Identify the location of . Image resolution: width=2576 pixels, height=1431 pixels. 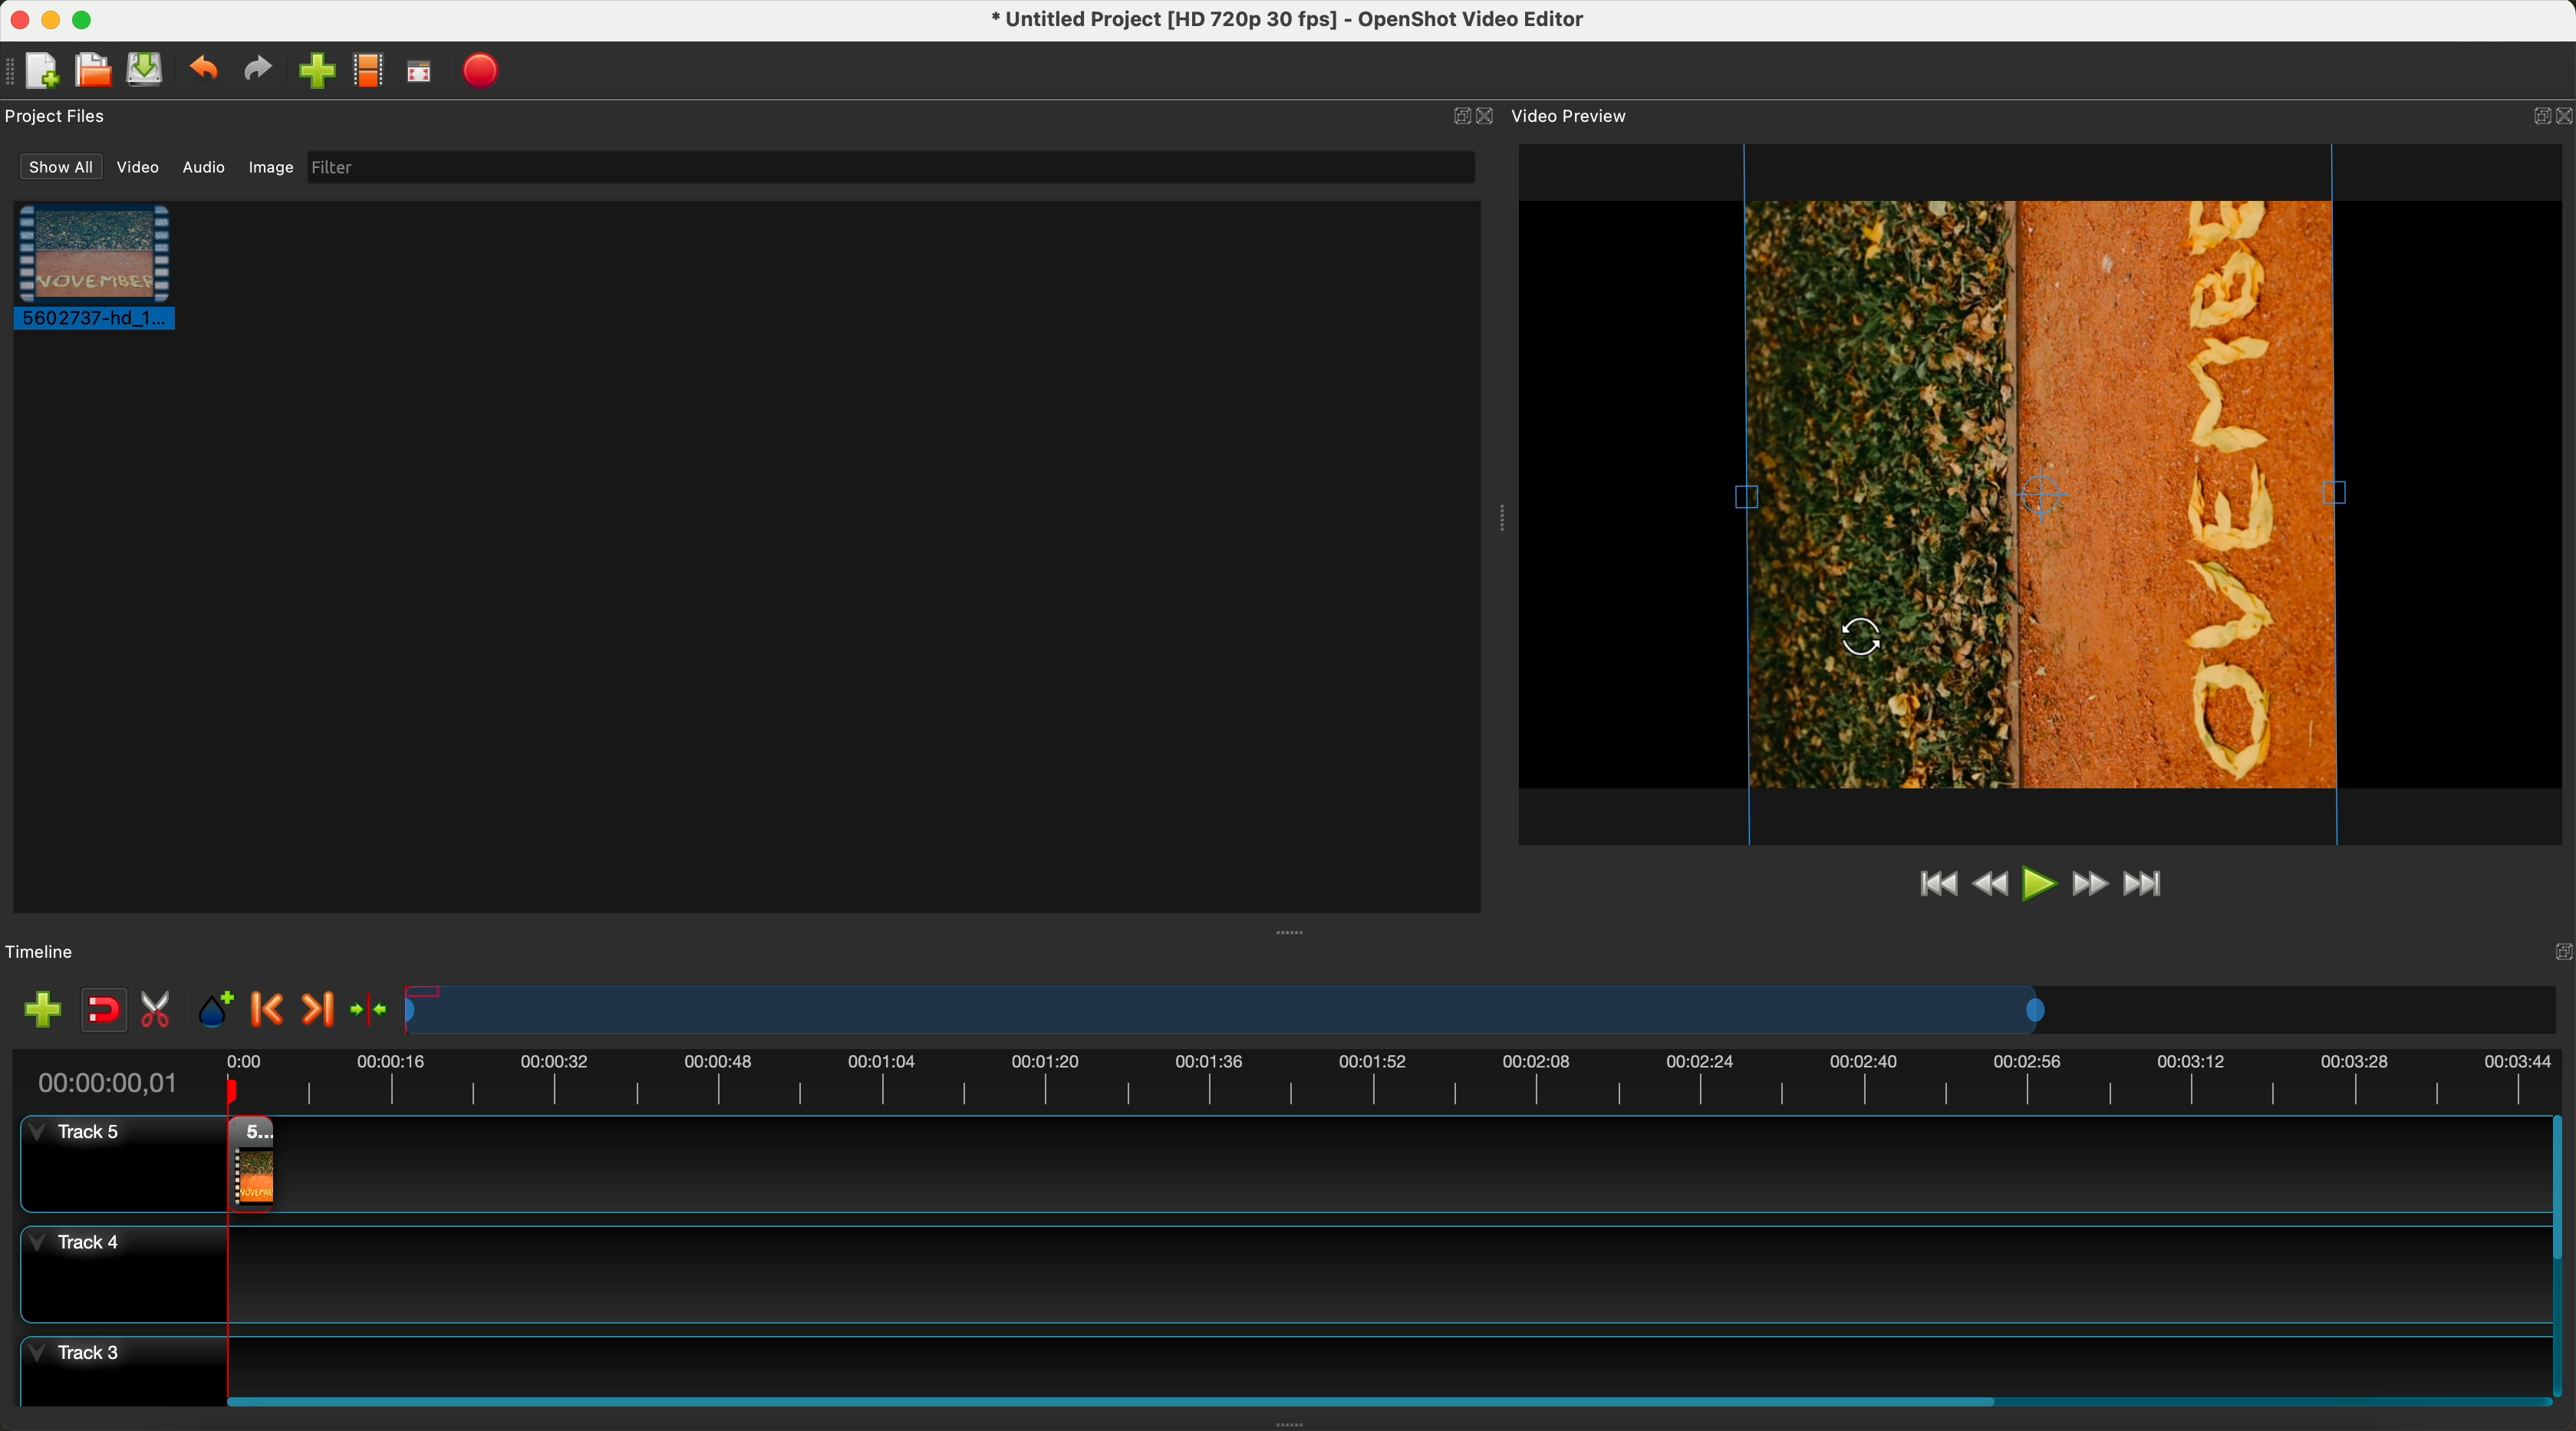
(2555, 951).